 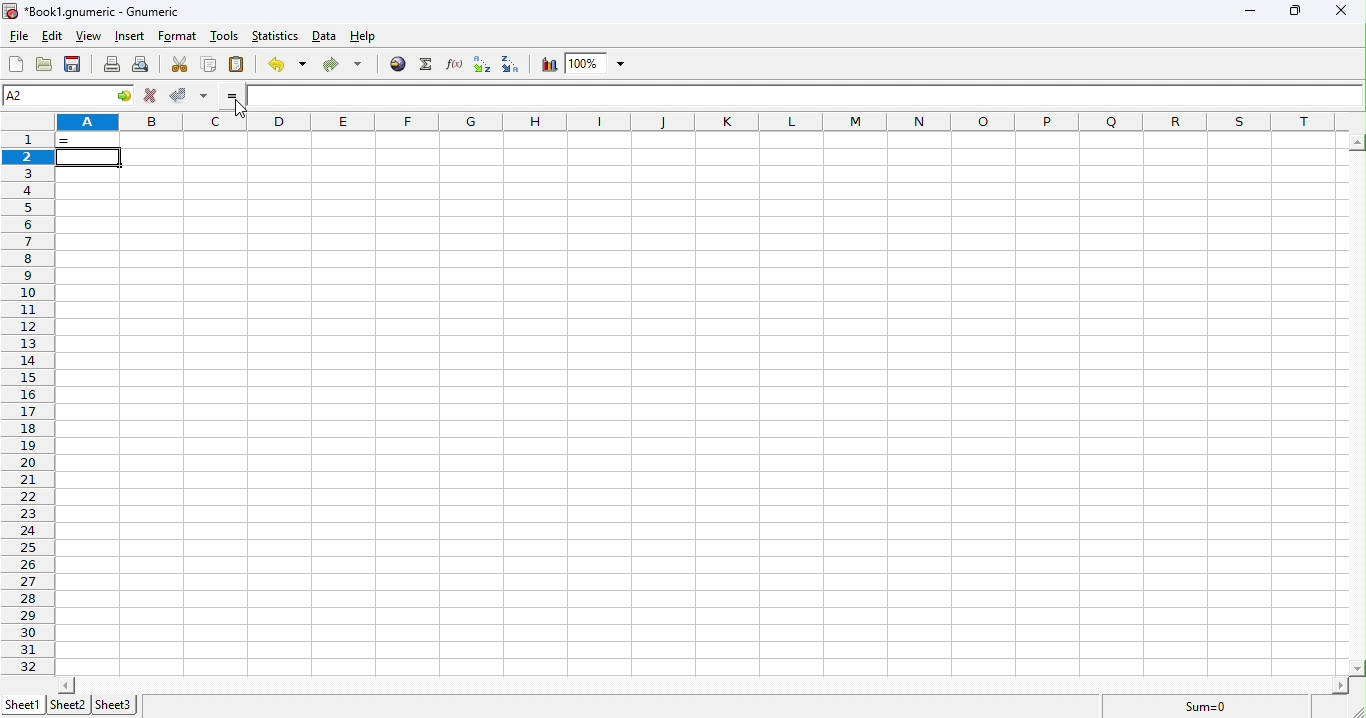 I want to click on edit, so click(x=52, y=34).